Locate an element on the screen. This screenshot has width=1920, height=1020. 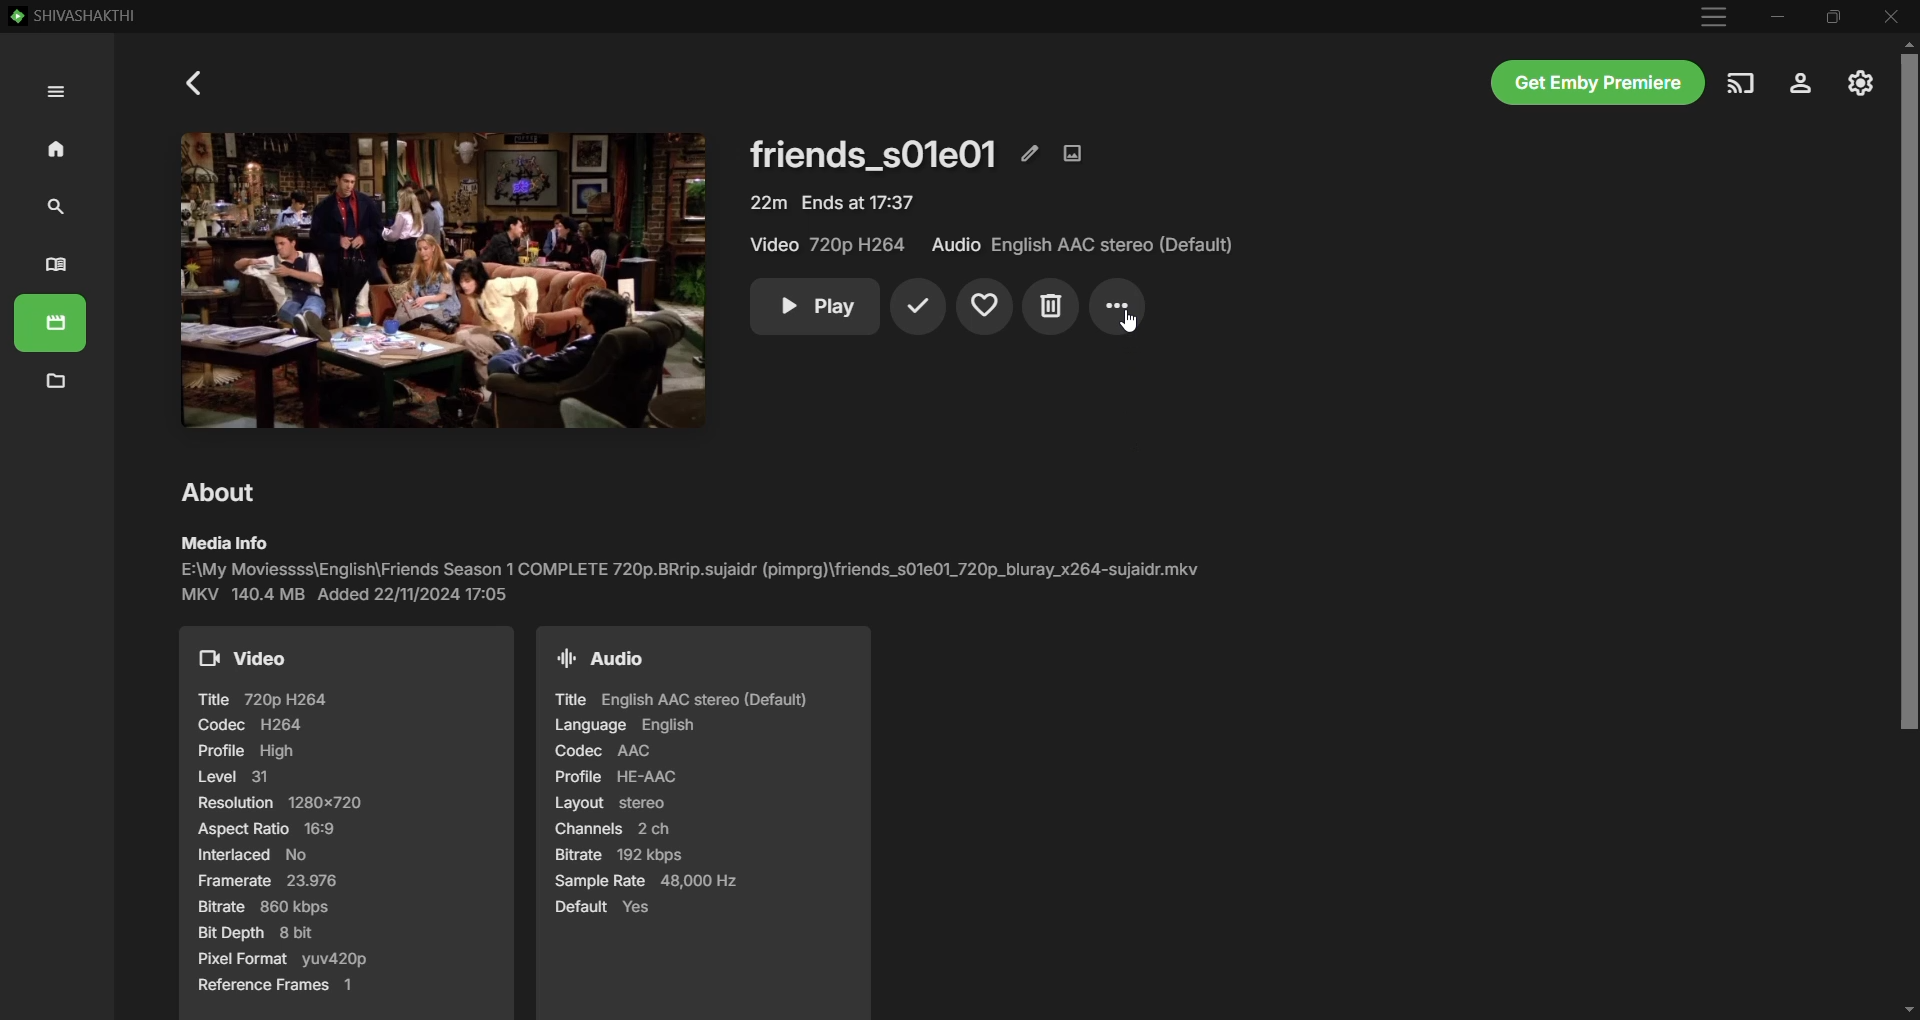
Get Emby Premiere is located at coordinates (1598, 82).